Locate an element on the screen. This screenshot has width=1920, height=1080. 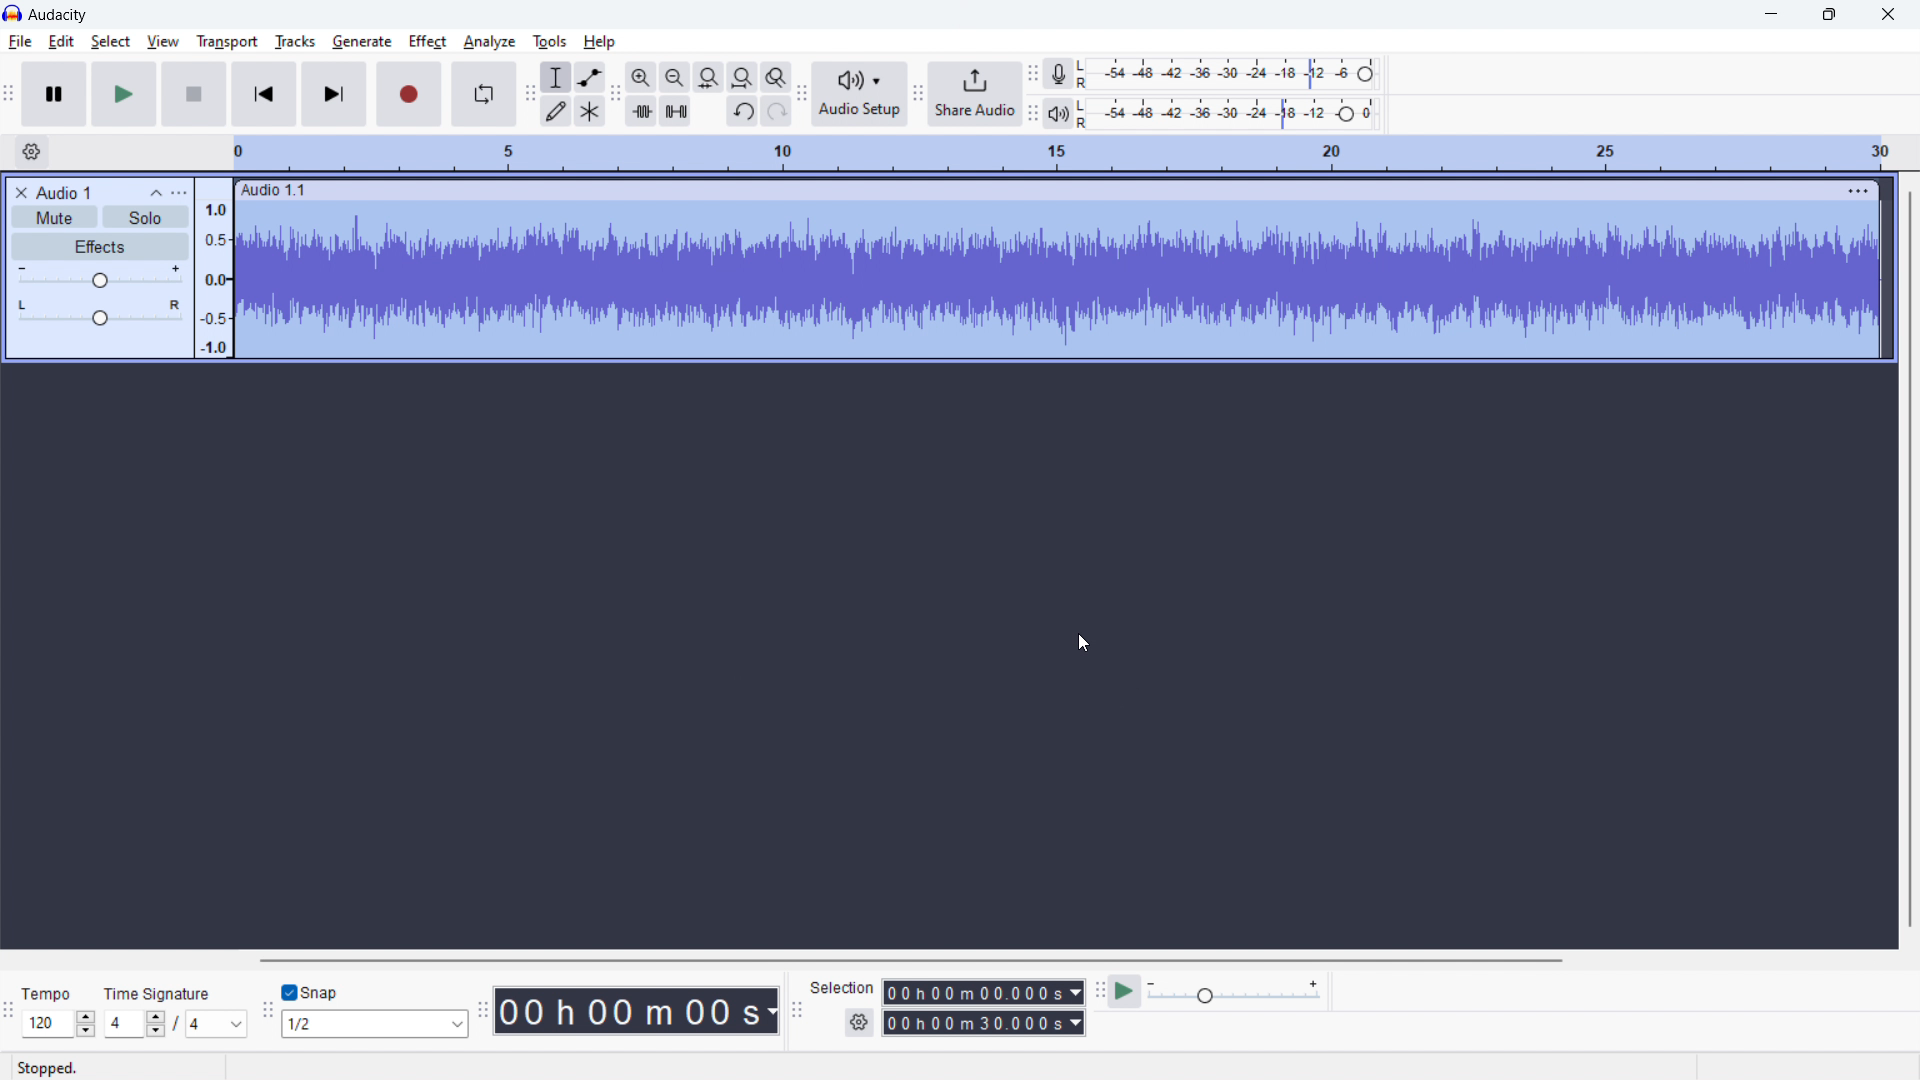
options is located at coordinates (1855, 190).